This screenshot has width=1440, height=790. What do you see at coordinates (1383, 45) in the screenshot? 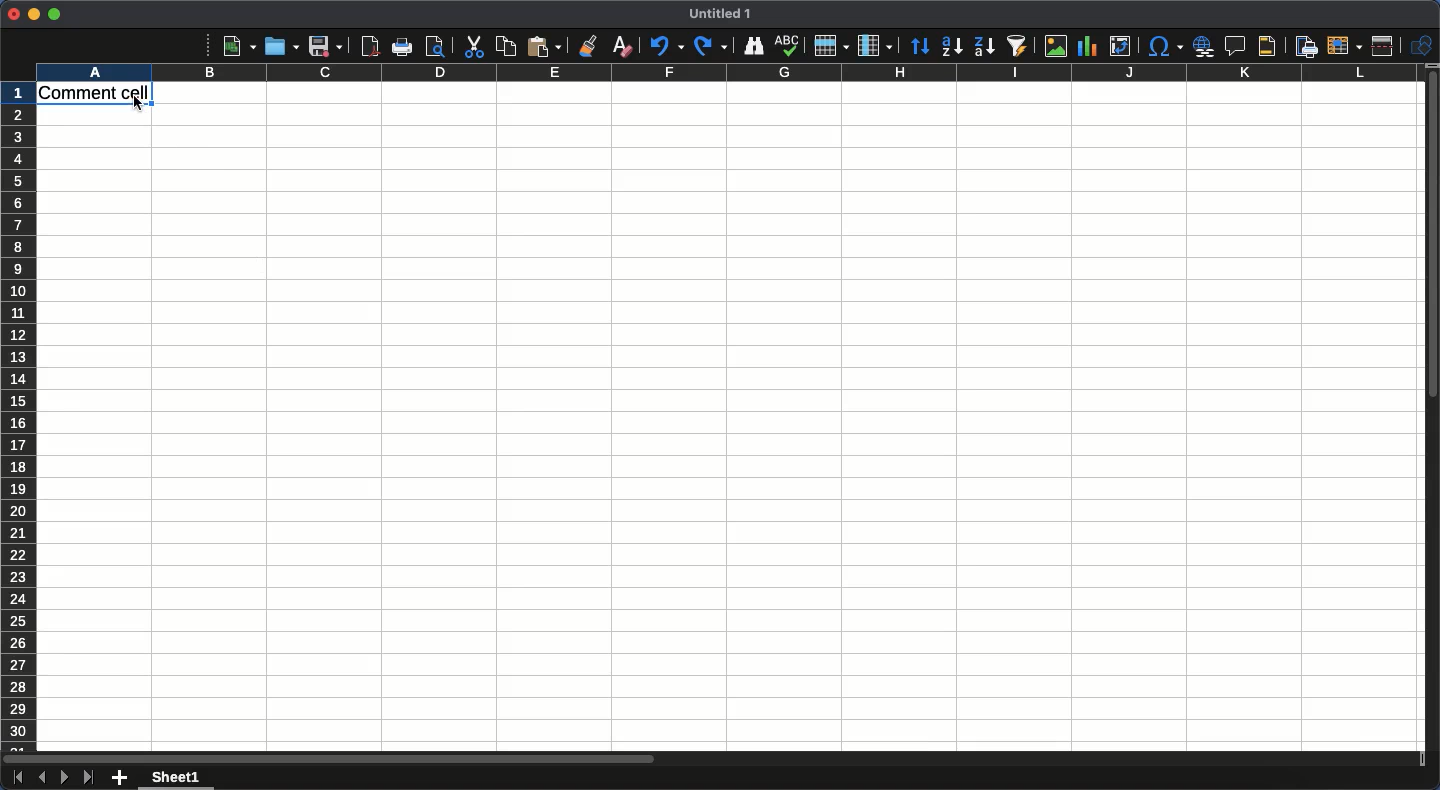
I see `Split window` at bounding box center [1383, 45].